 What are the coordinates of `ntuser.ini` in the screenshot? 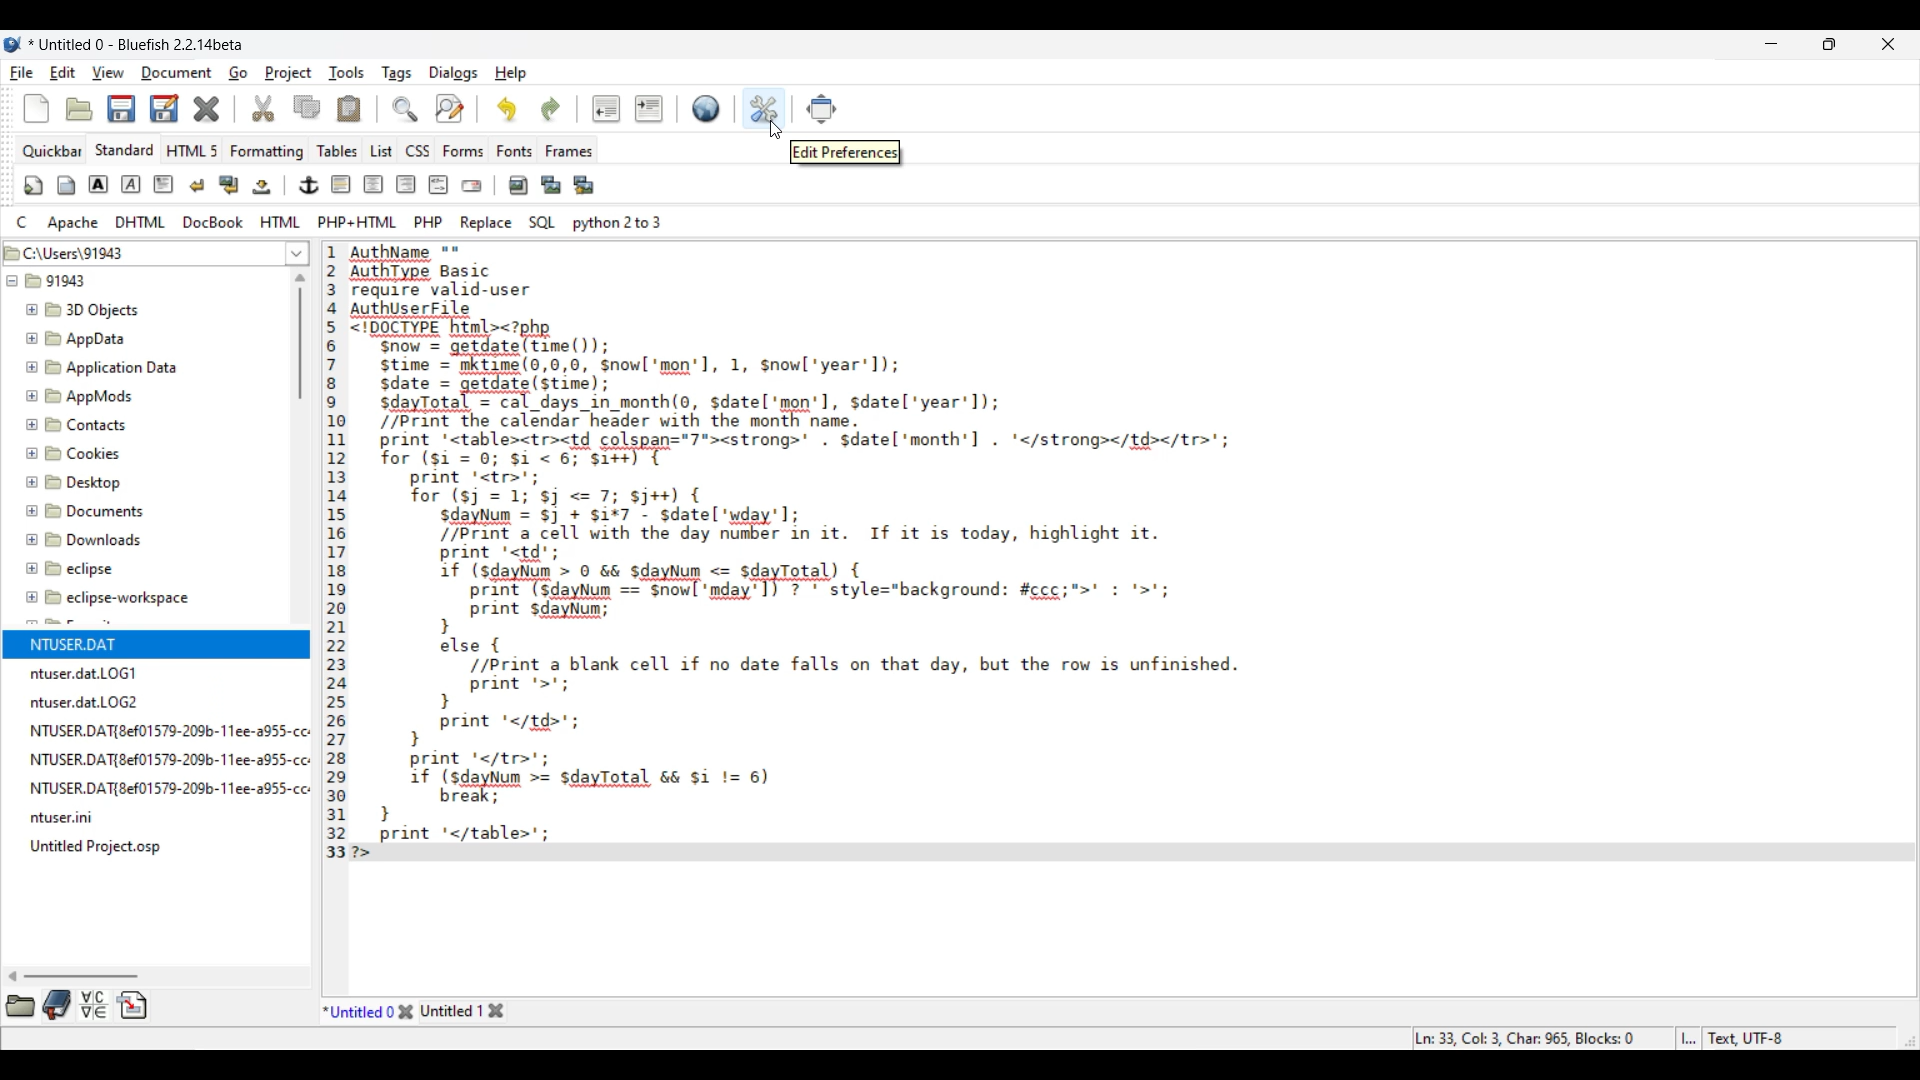 It's located at (65, 818).